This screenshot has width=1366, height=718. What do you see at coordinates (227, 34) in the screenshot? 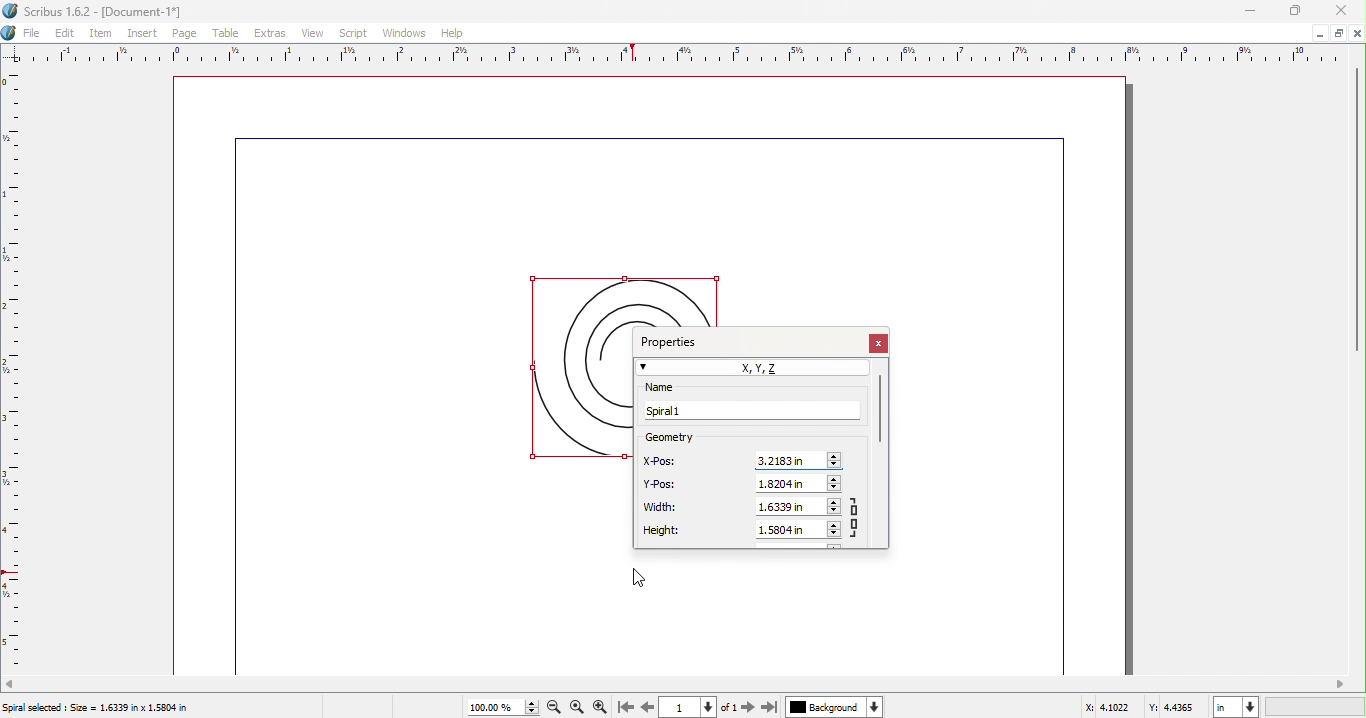
I see `Table` at bounding box center [227, 34].